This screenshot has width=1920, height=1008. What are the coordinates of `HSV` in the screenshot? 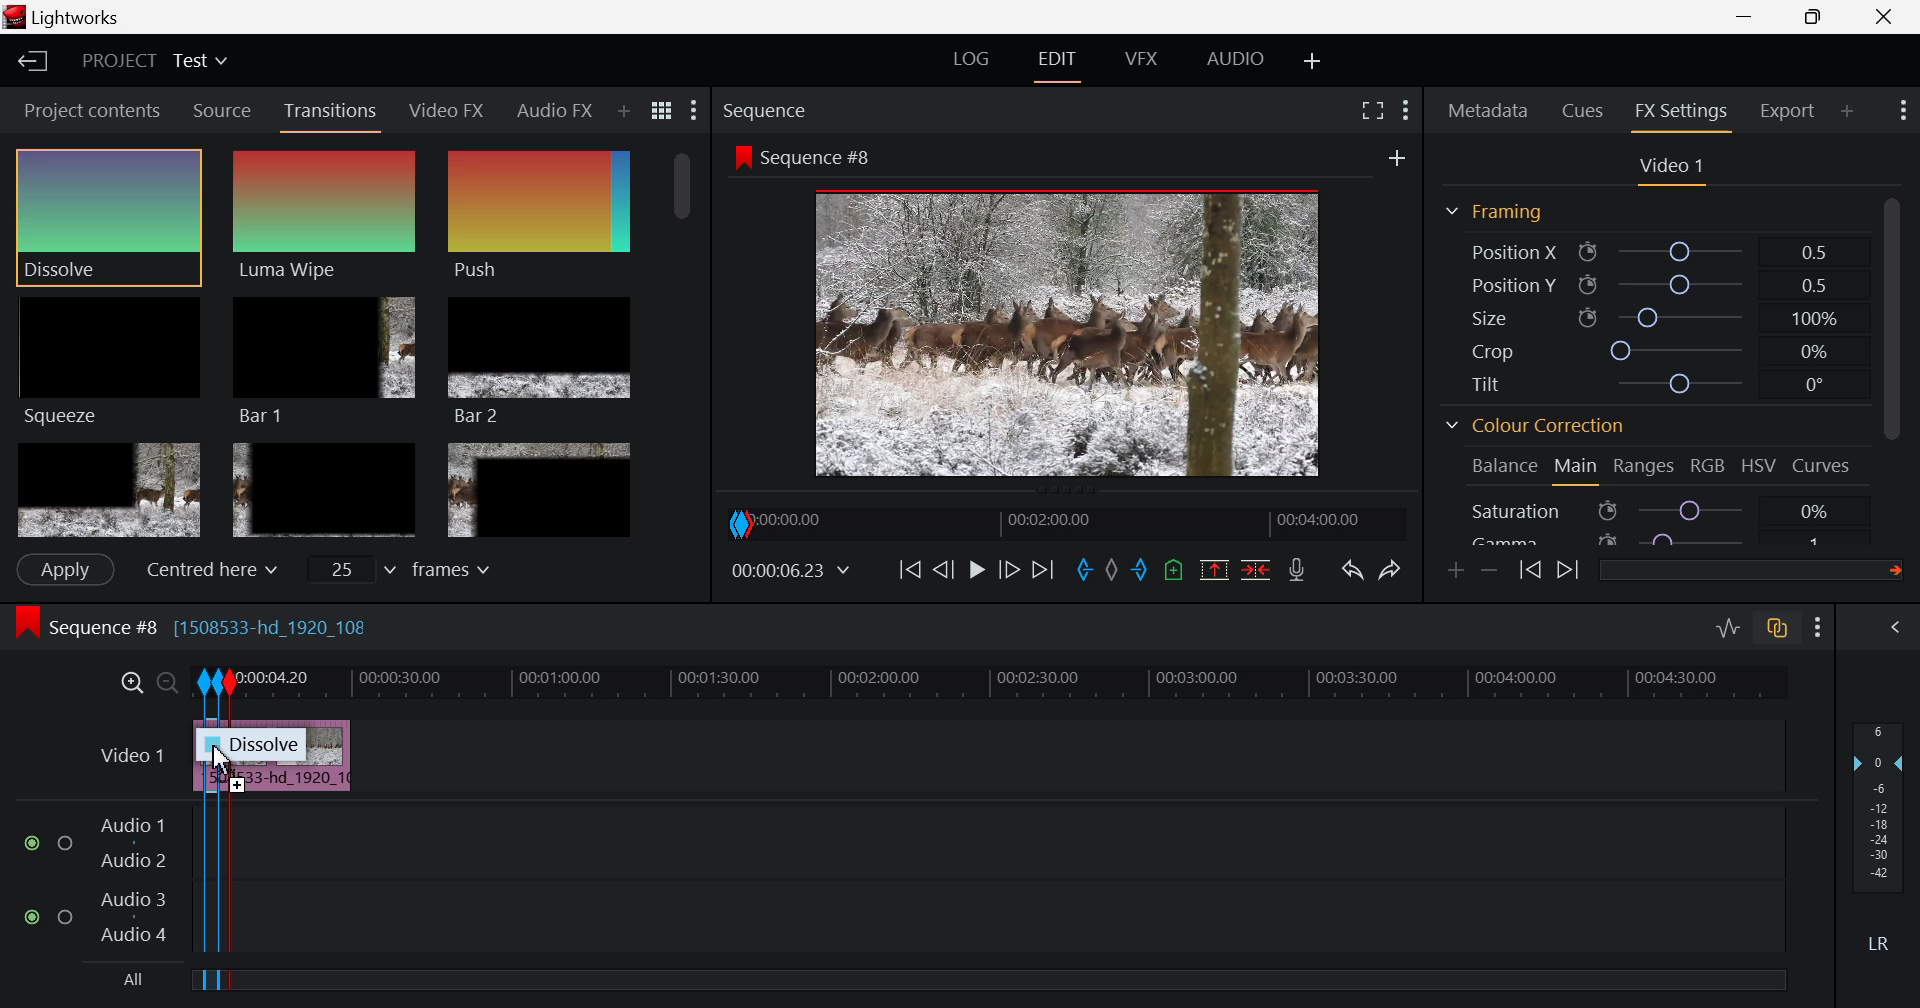 It's located at (1759, 467).